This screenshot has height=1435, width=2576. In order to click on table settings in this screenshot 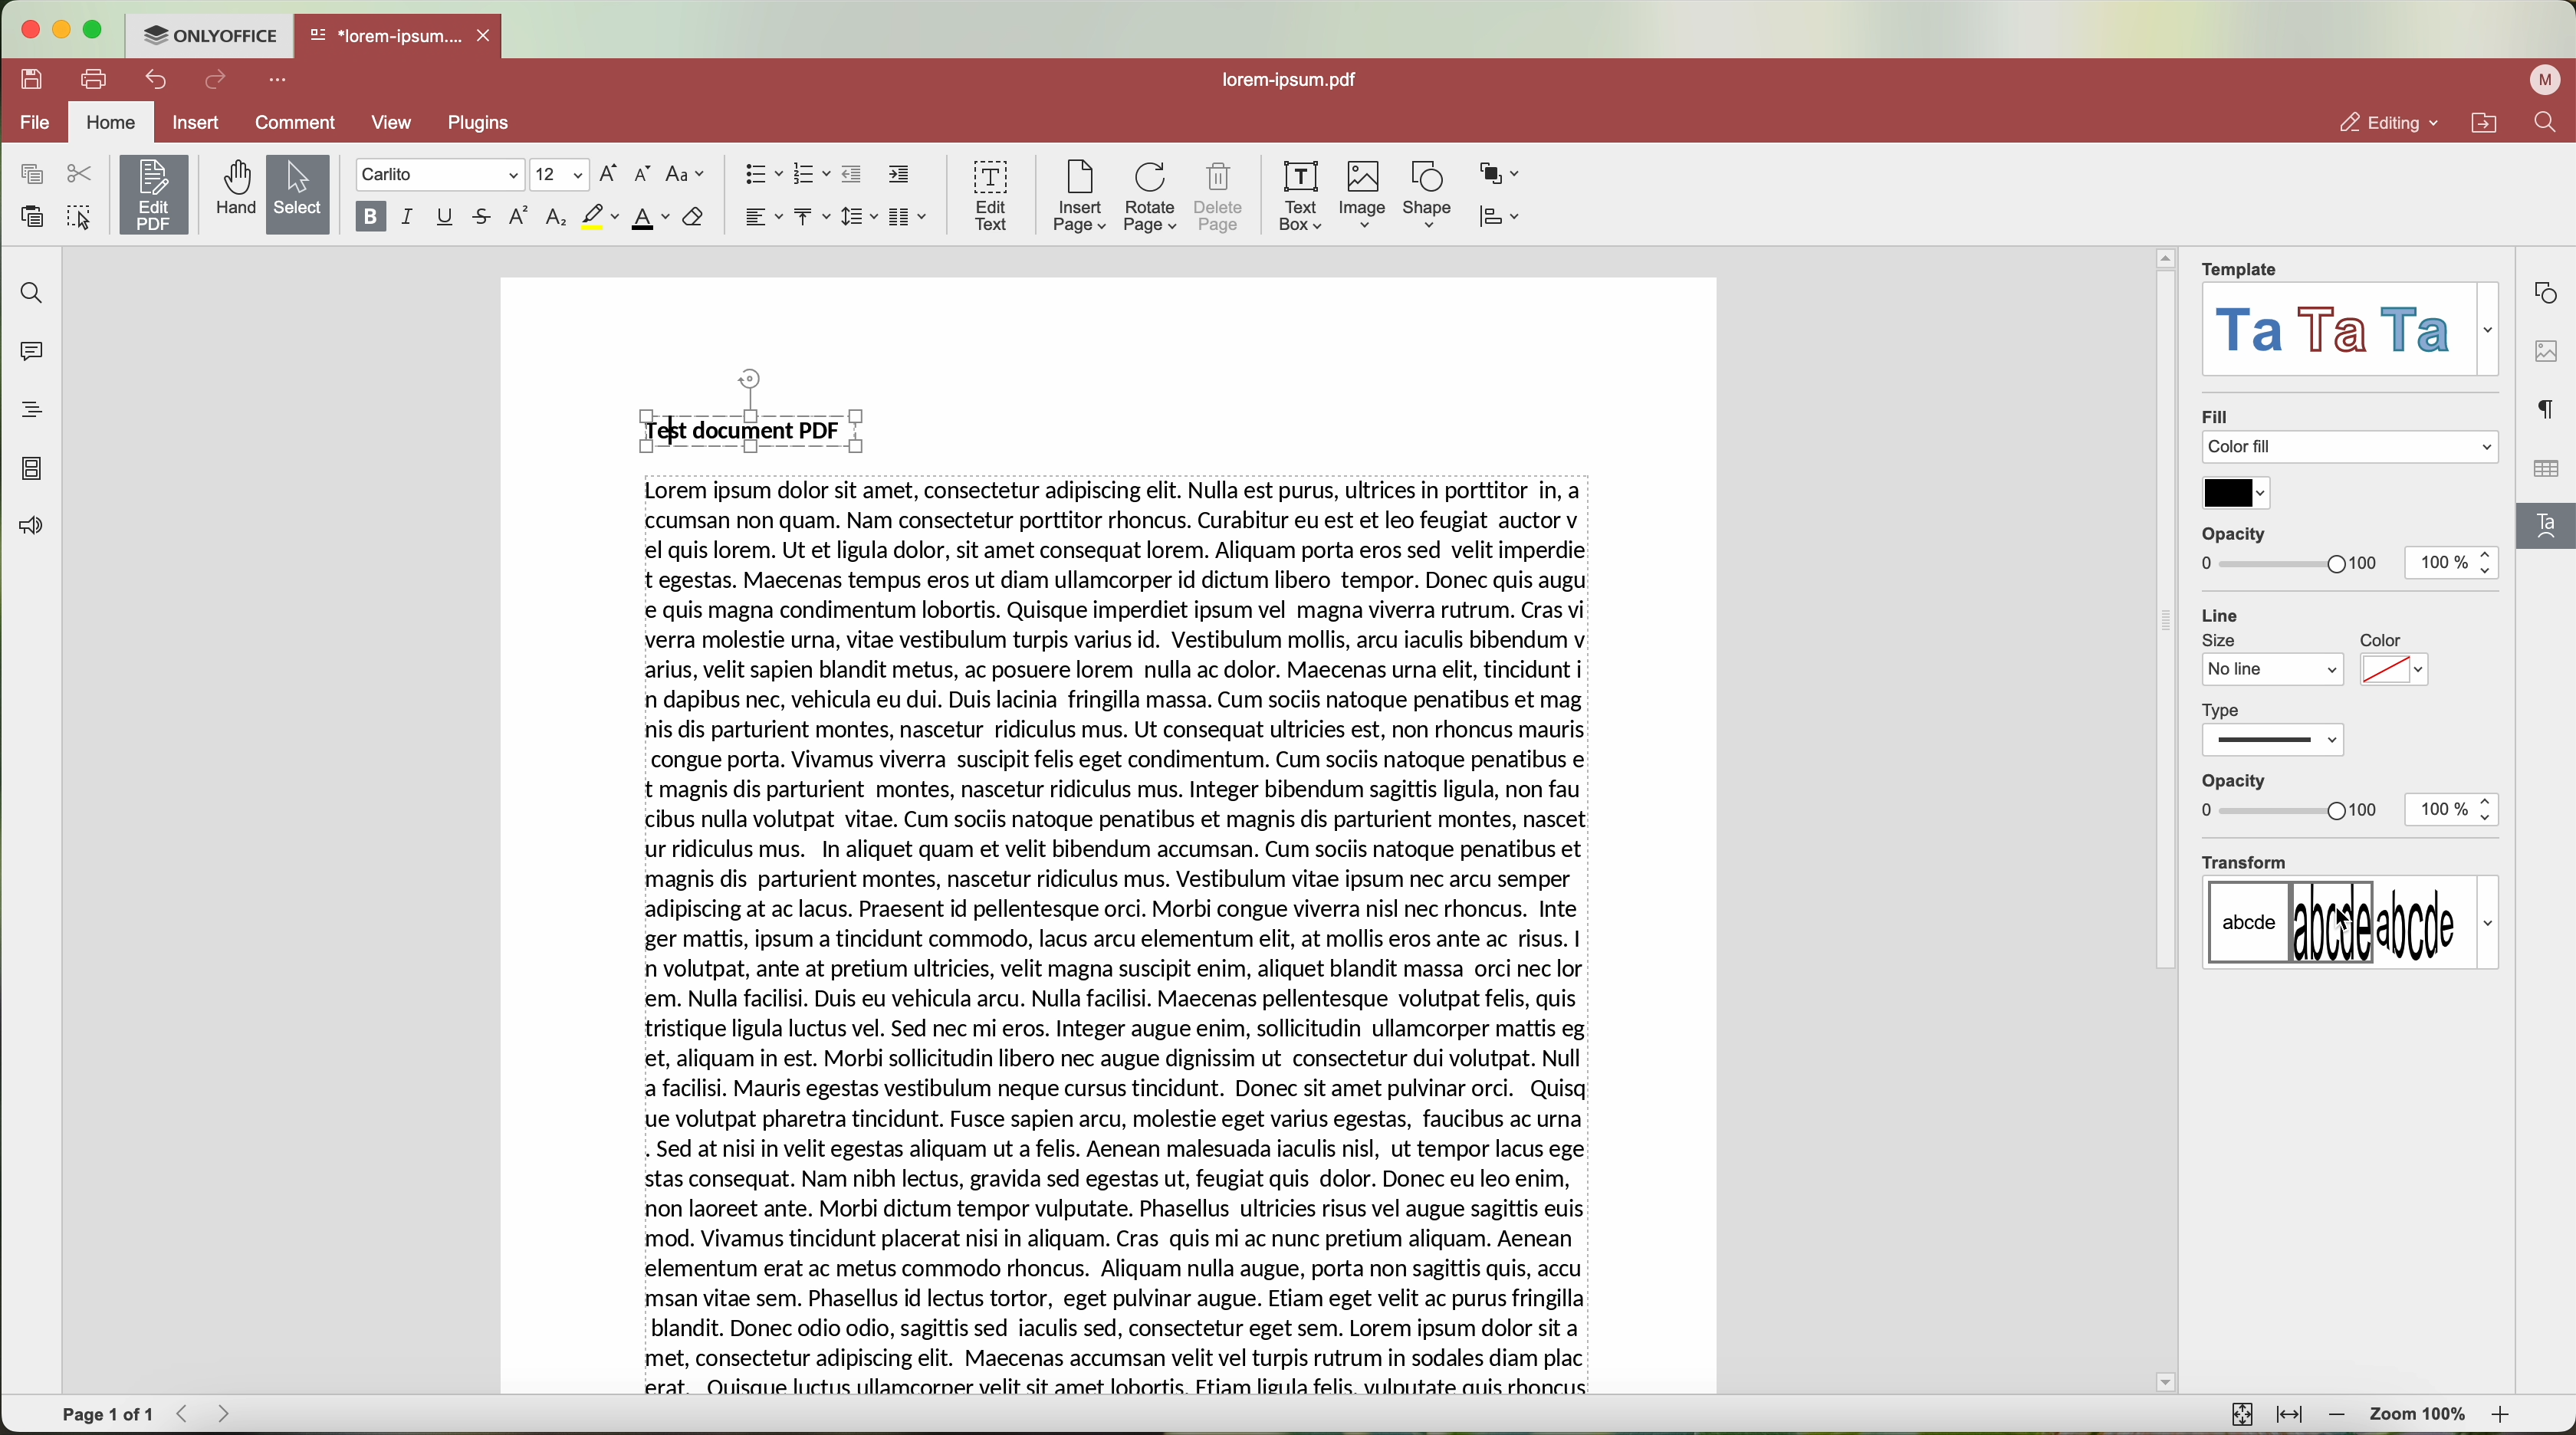, I will do `click(2545, 469)`.